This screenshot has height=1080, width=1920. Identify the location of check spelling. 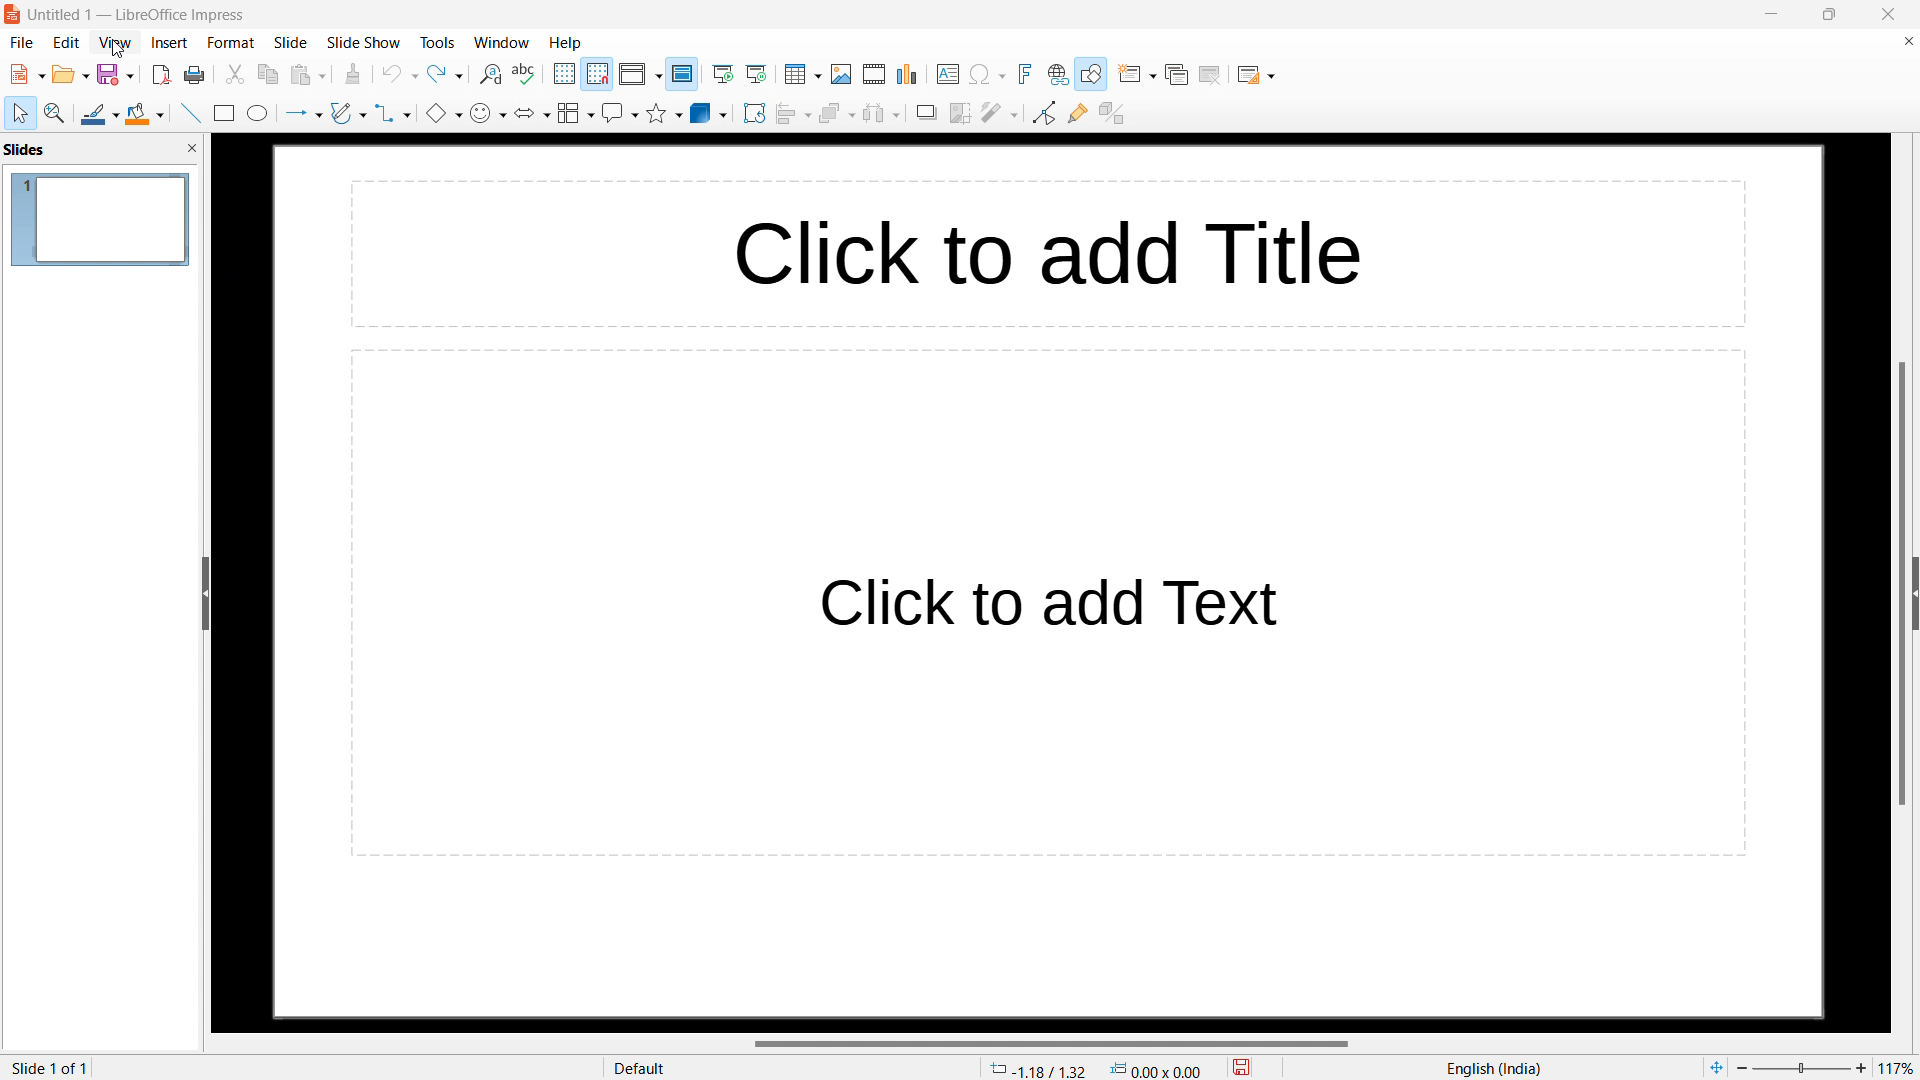
(527, 75).